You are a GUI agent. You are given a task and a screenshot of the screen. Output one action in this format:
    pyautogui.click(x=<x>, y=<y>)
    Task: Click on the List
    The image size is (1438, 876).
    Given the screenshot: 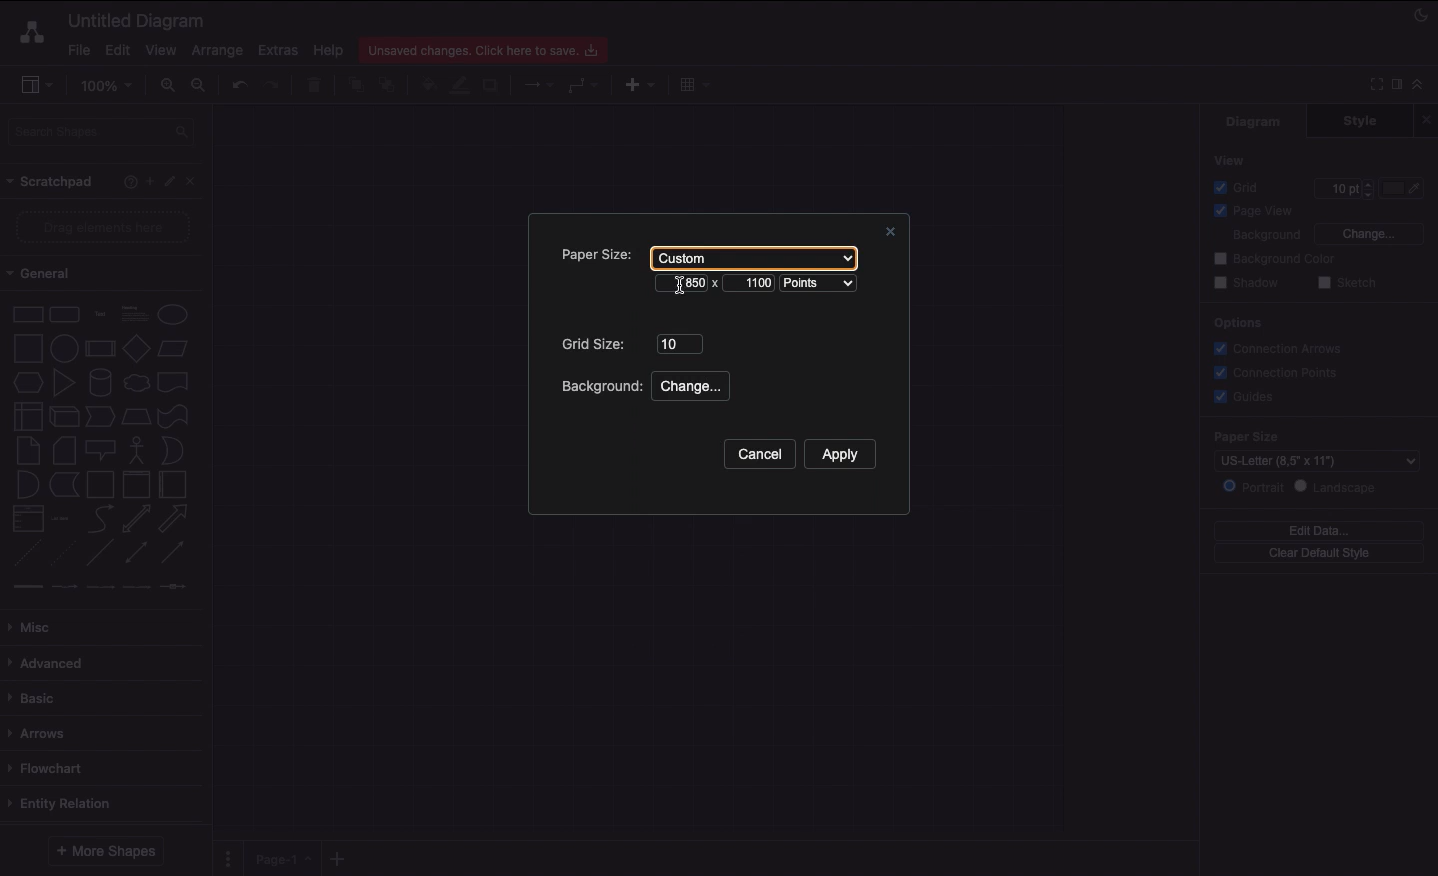 What is the action you would take?
    pyautogui.click(x=26, y=519)
    